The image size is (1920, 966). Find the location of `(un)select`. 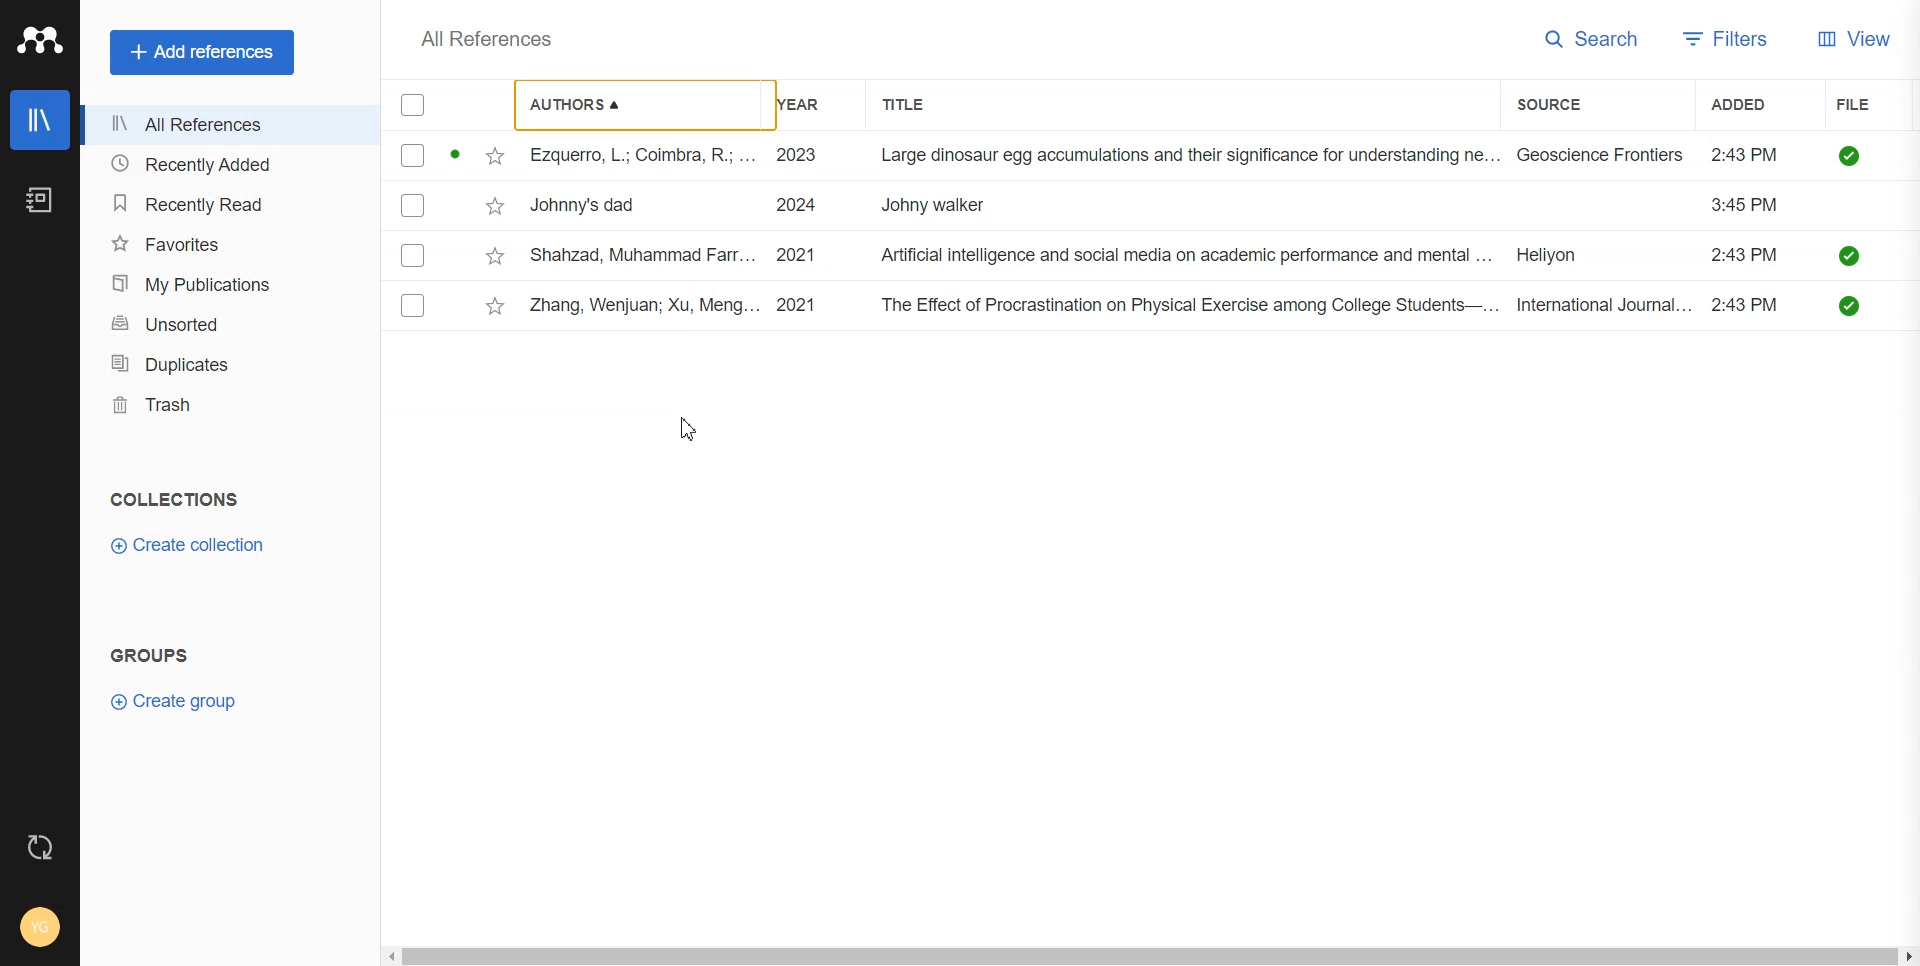

(un)select is located at coordinates (413, 307).